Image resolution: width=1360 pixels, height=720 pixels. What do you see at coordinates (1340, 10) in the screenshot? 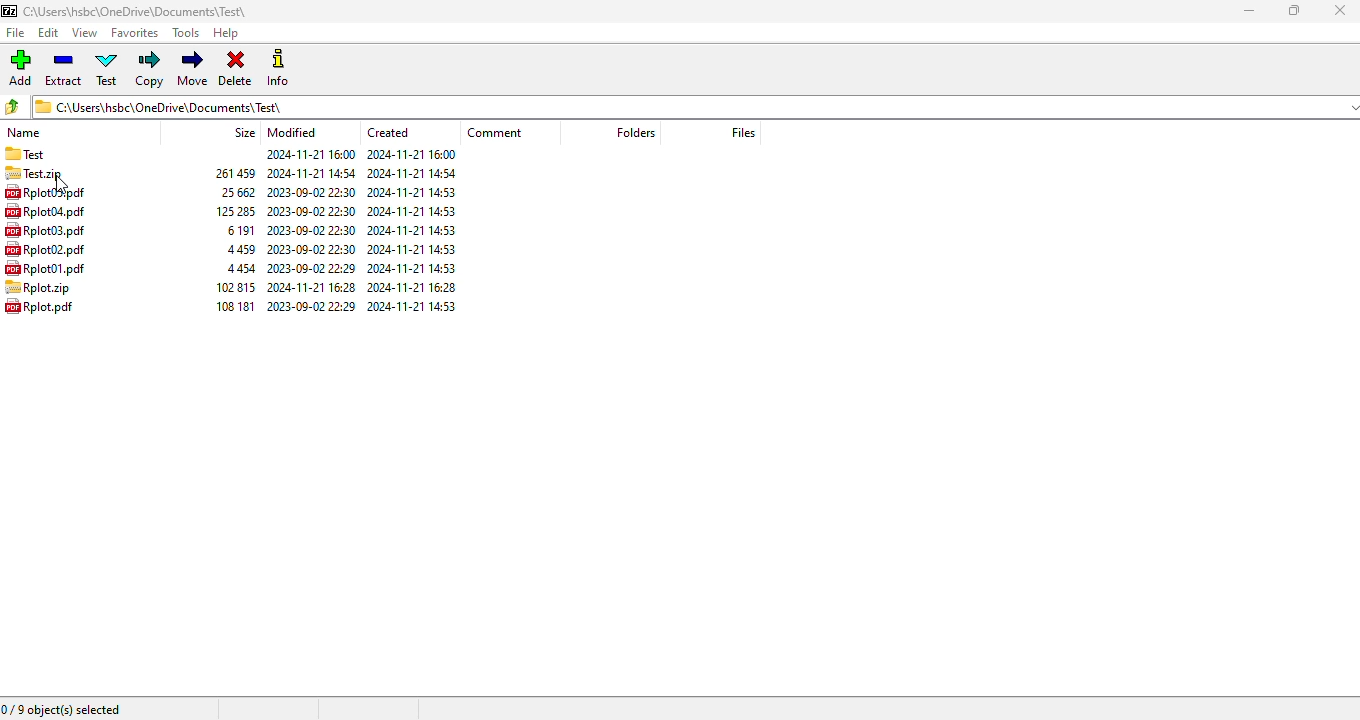
I see `close` at bounding box center [1340, 10].